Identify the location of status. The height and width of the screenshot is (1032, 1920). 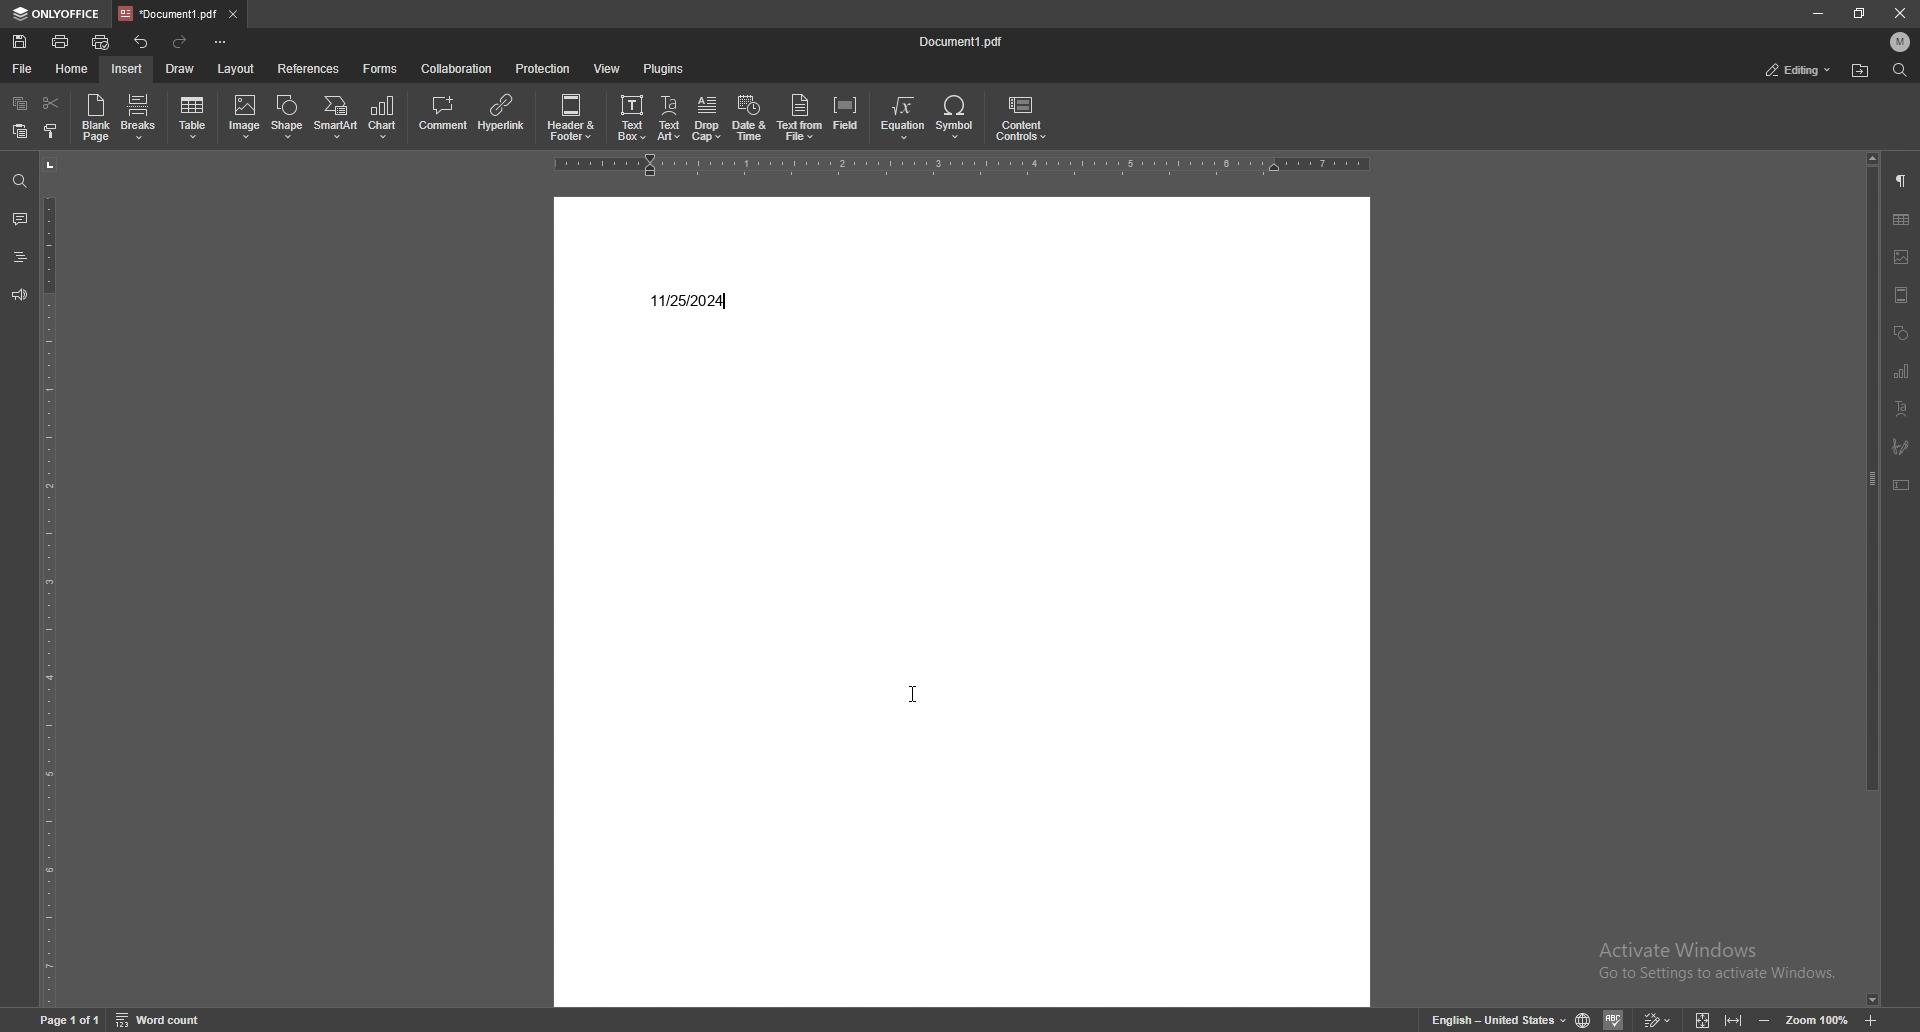
(1798, 71).